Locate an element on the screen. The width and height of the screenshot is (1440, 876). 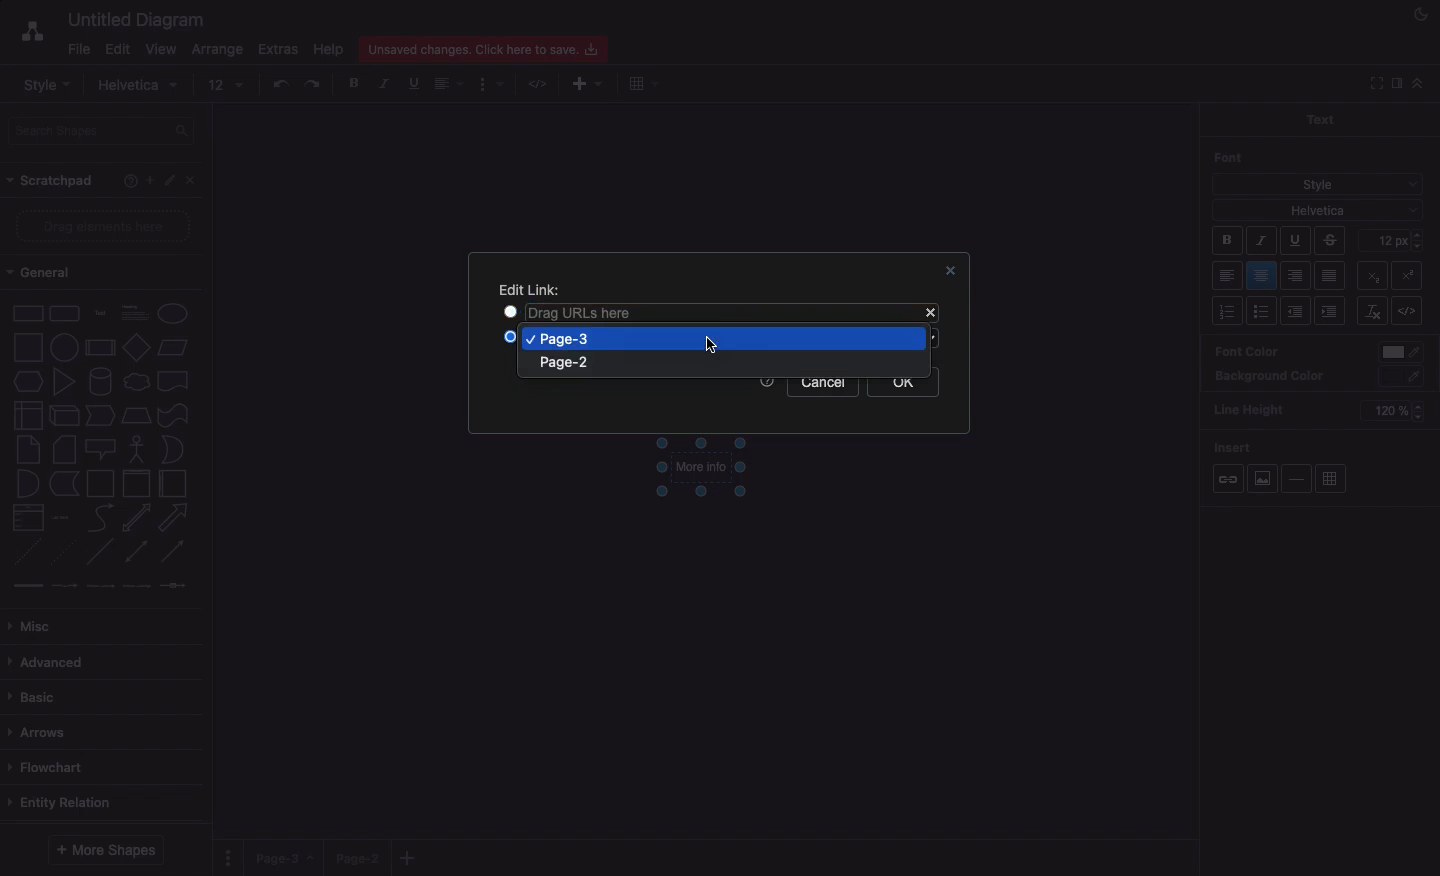
directional connector is located at coordinates (173, 552).